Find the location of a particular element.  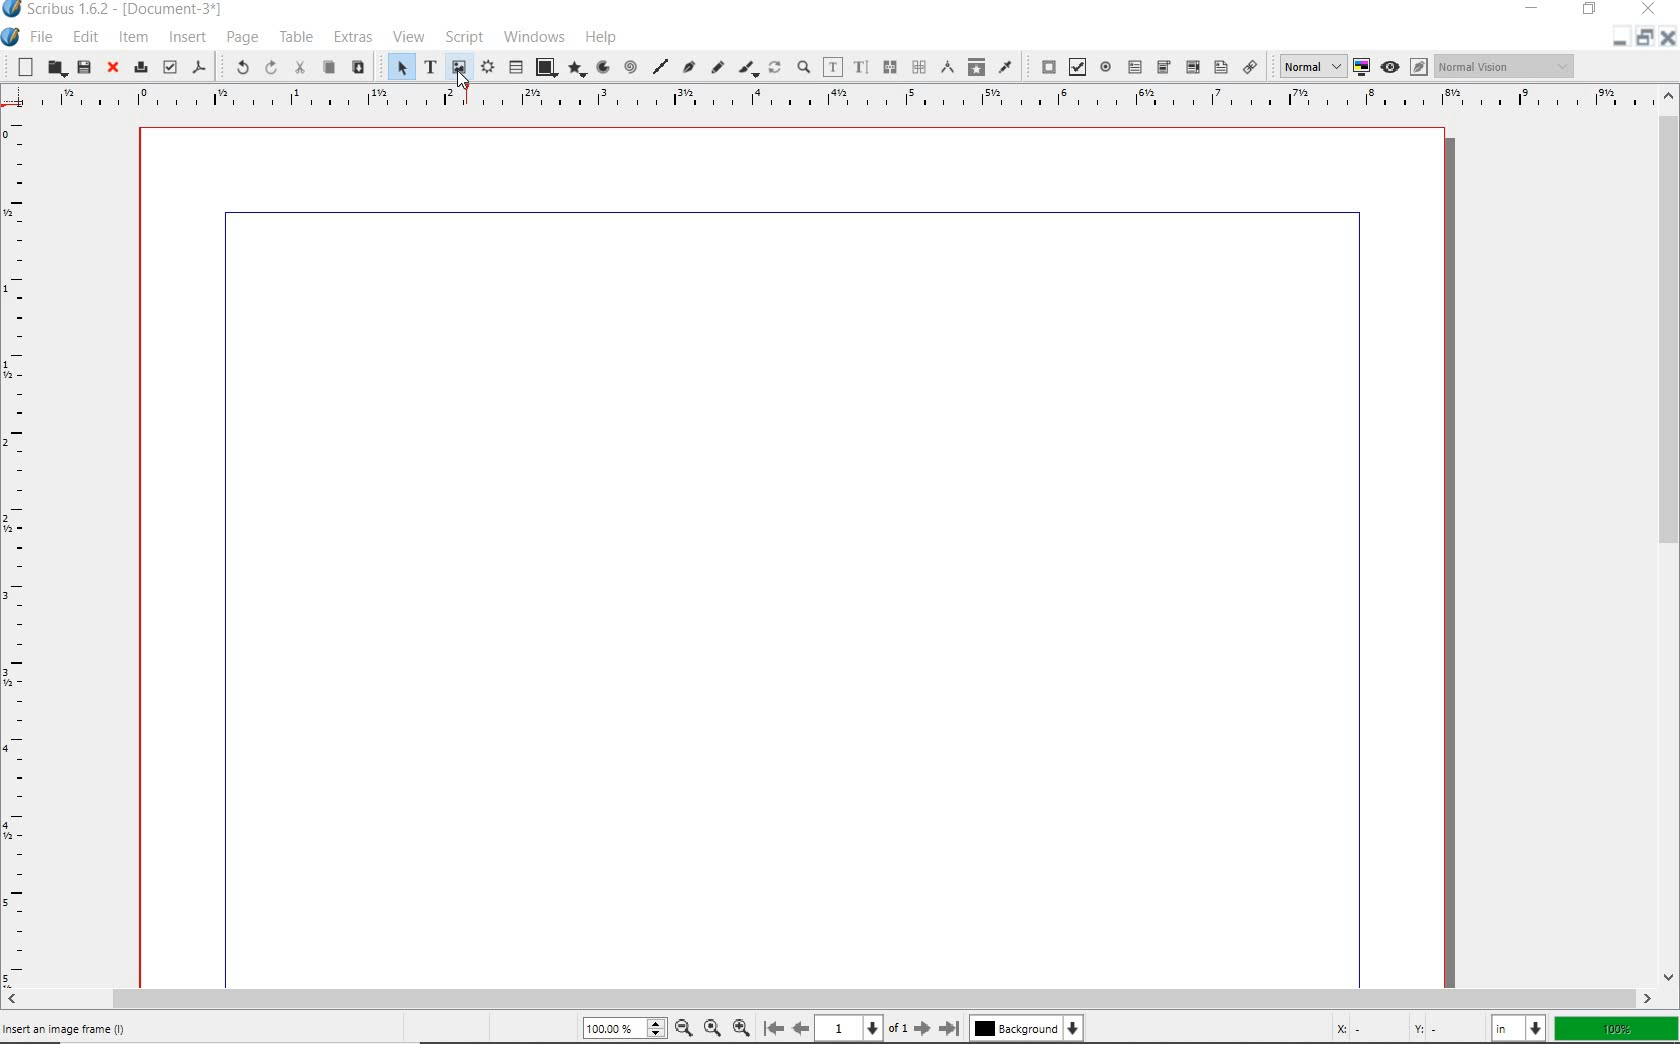

unlink text frames is located at coordinates (913, 68).